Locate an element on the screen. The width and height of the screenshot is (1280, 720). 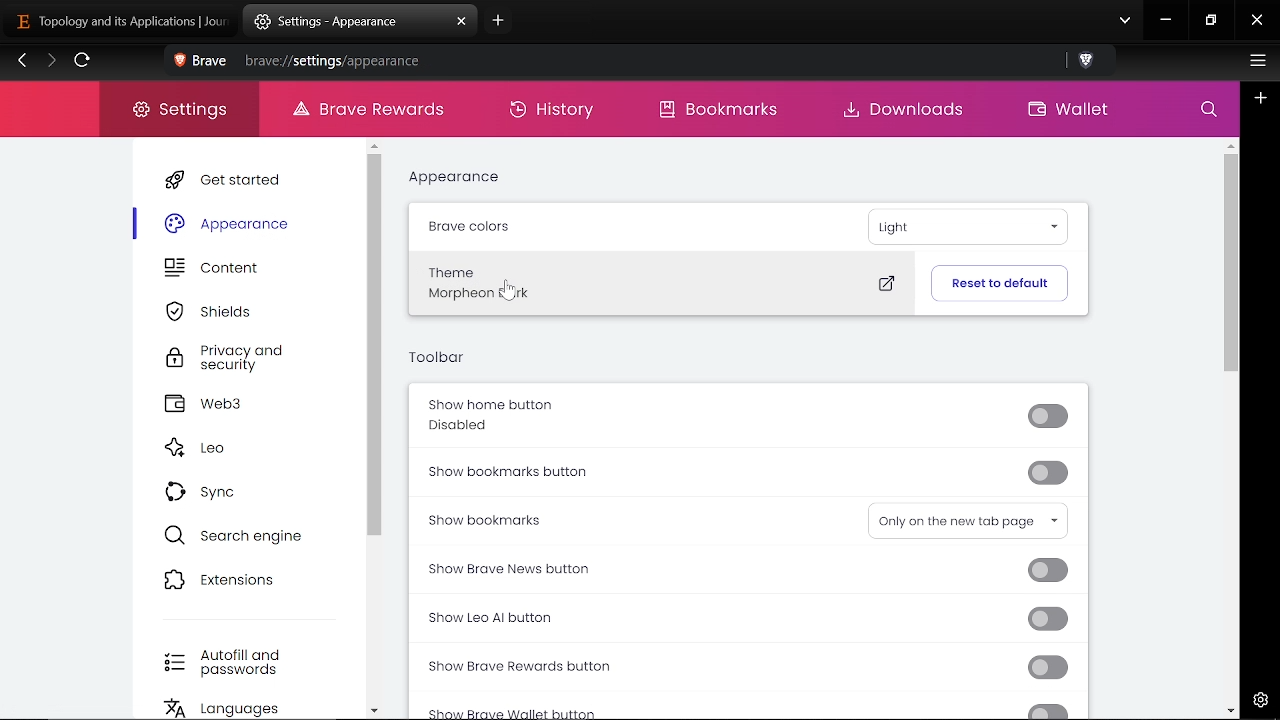
Extensions is located at coordinates (231, 580).